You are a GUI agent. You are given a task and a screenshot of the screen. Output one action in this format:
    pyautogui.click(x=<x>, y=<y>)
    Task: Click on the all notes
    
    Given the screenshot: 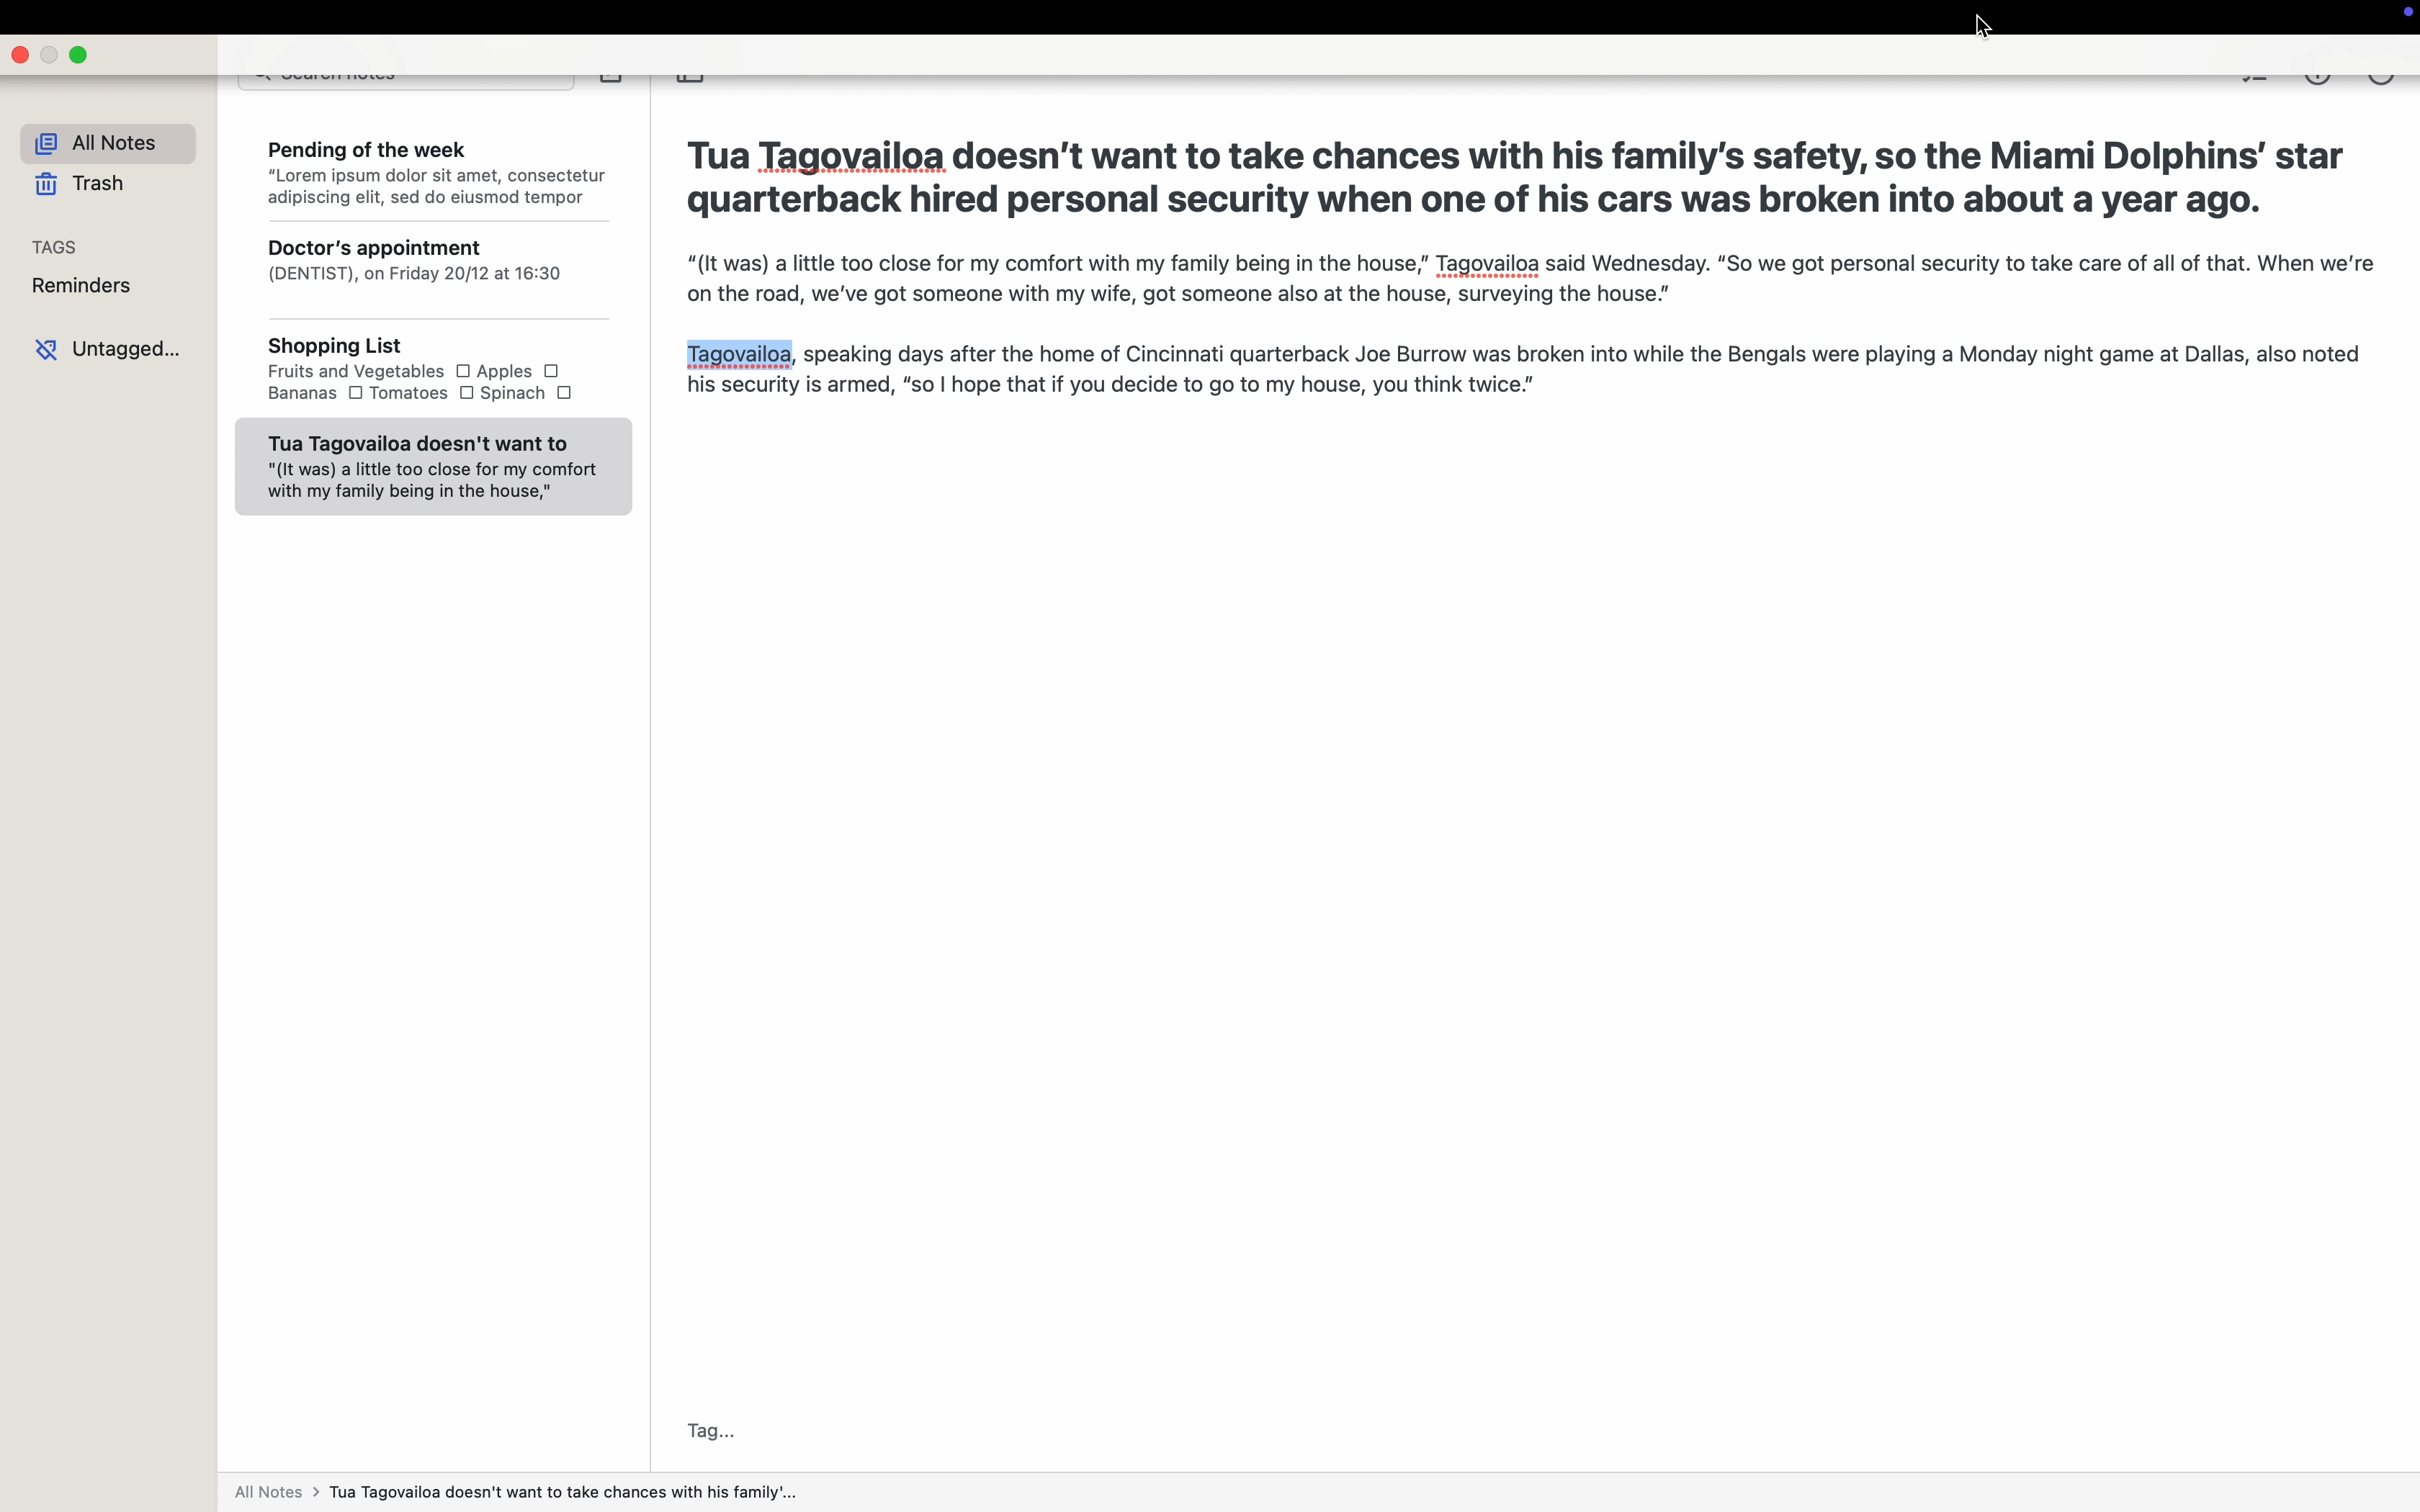 What is the action you would take?
    pyautogui.click(x=98, y=140)
    